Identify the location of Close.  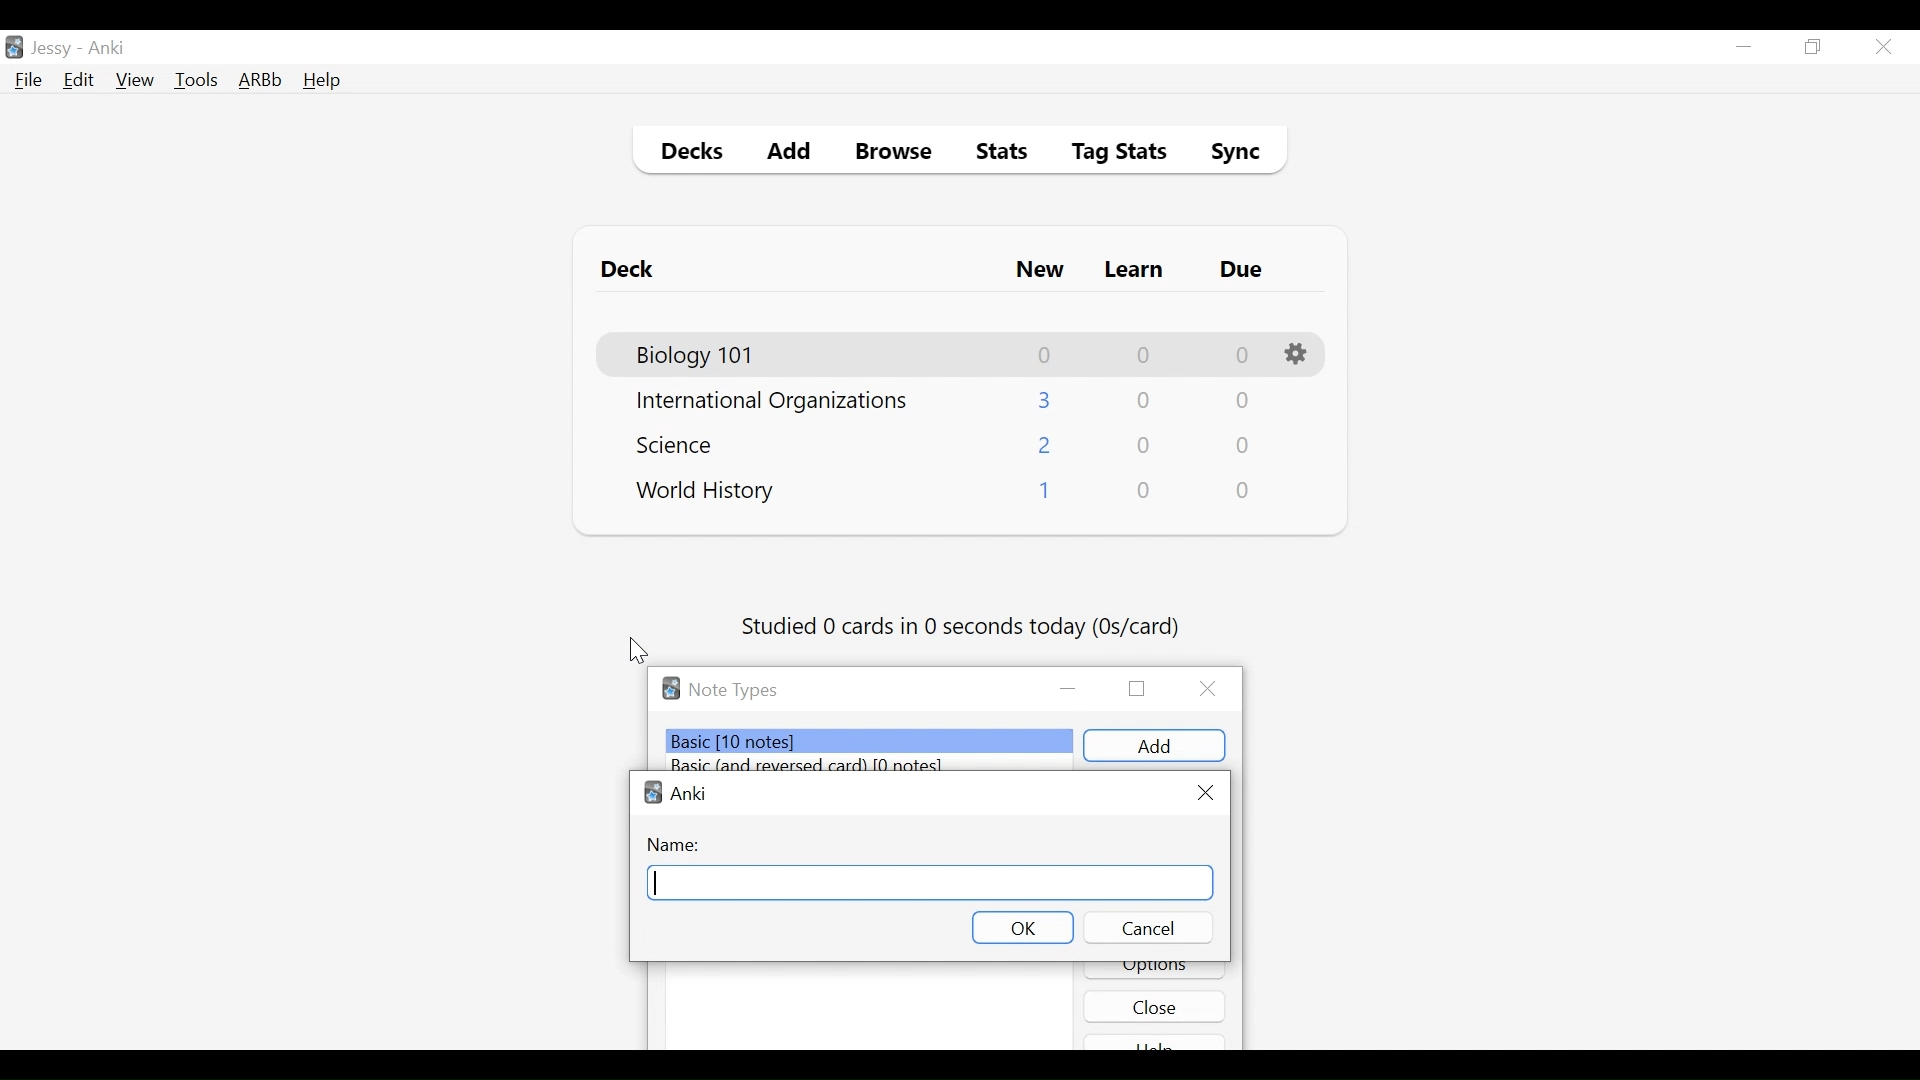
(1204, 793).